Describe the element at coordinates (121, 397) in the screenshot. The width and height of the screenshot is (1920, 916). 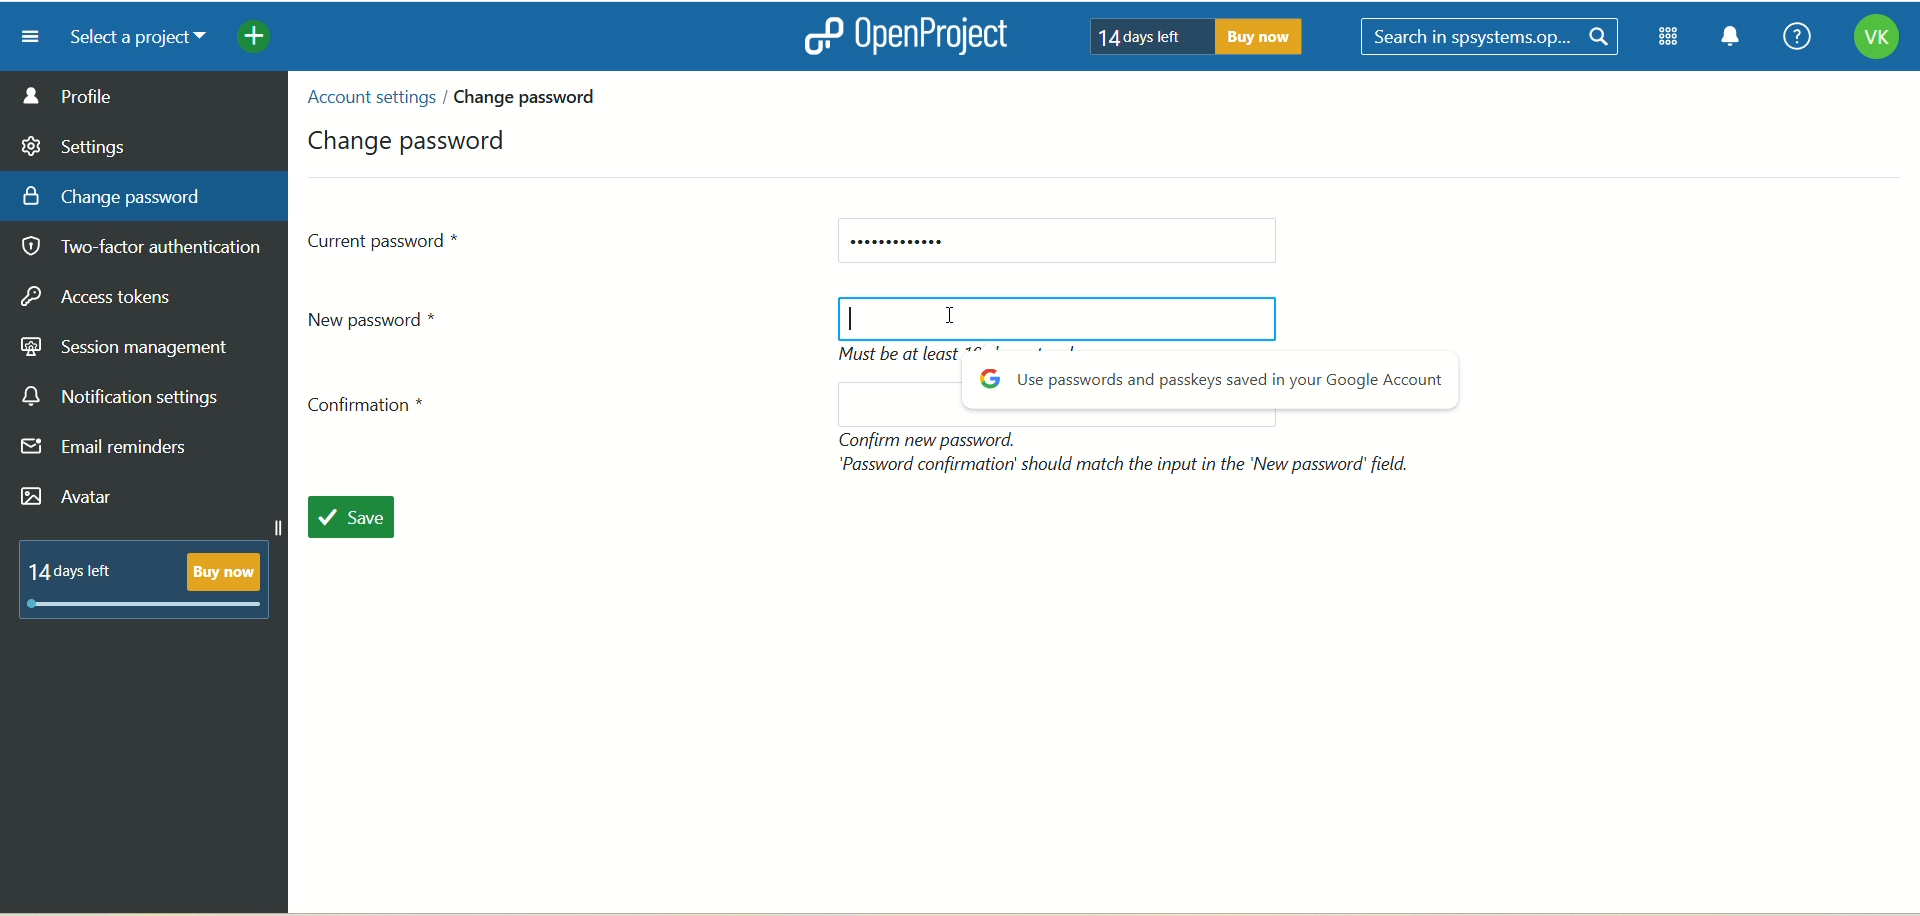
I see `notification settings` at that location.